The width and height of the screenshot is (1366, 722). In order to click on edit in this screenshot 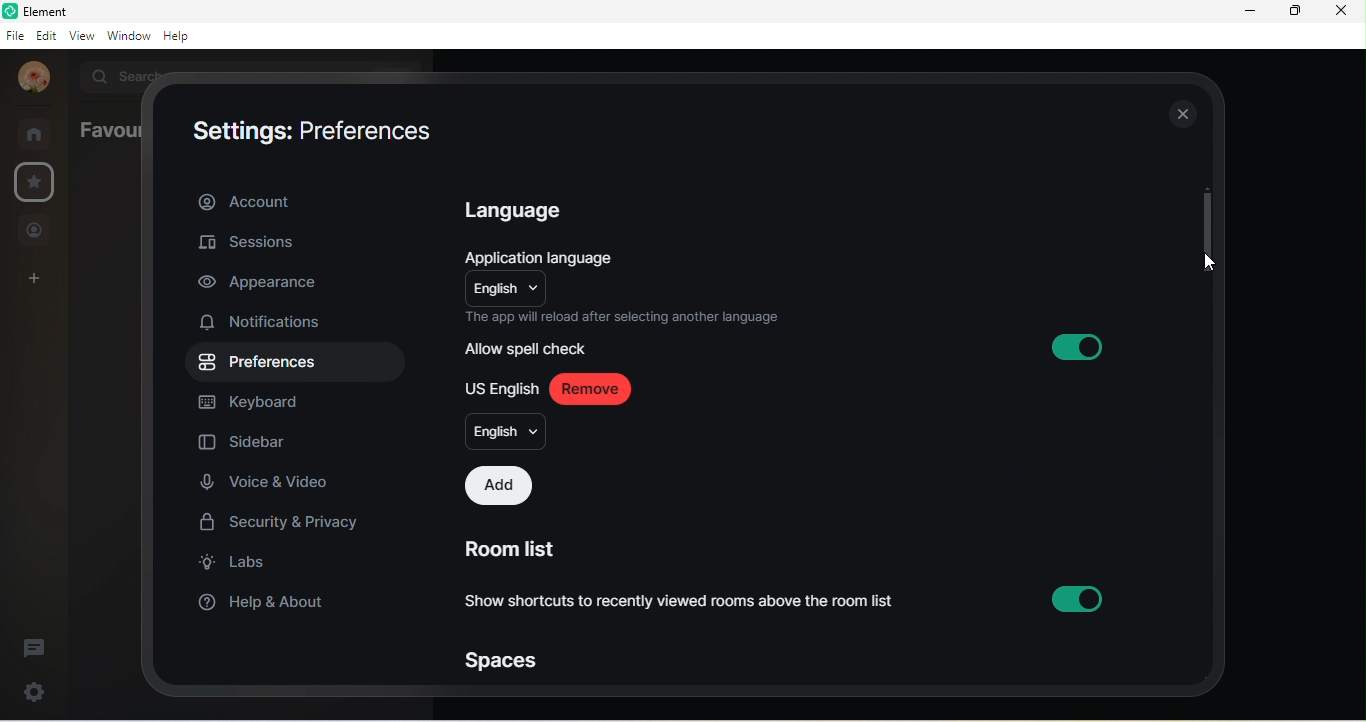, I will do `click(44, 35)`.